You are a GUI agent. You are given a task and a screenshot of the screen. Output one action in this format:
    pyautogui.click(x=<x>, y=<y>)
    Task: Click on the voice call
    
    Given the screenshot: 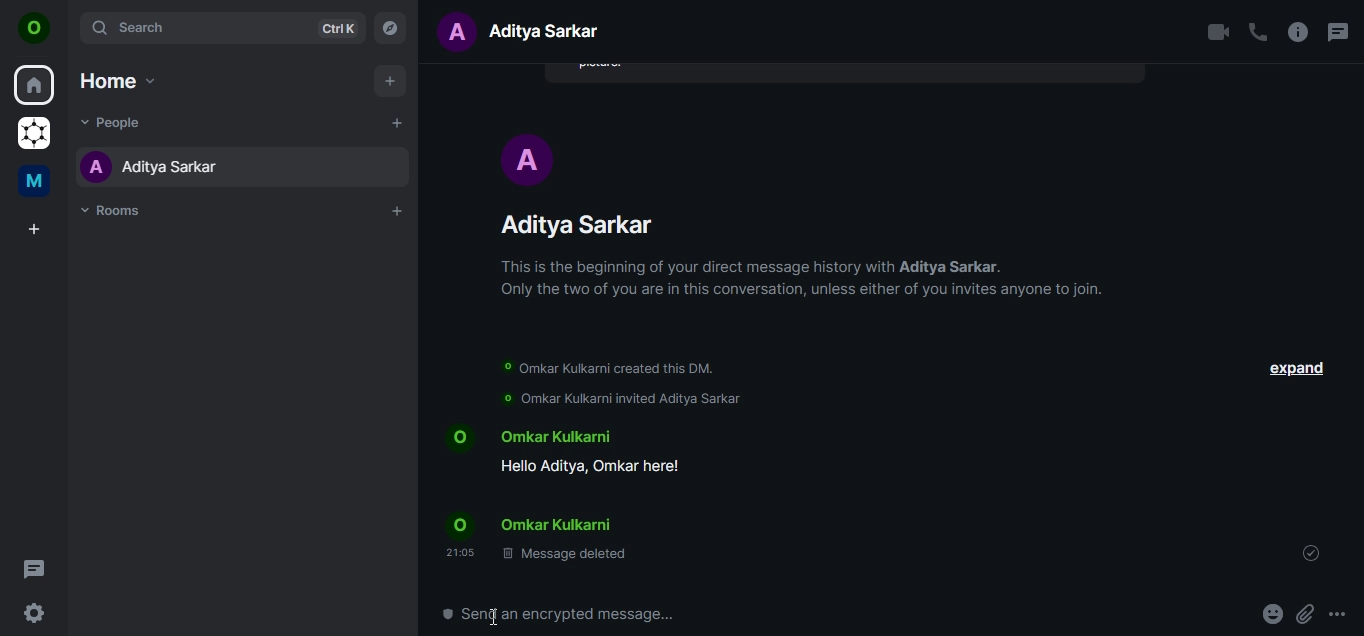 What is the action you would take?
    pyautogui.click(x=1257, y=31)
    